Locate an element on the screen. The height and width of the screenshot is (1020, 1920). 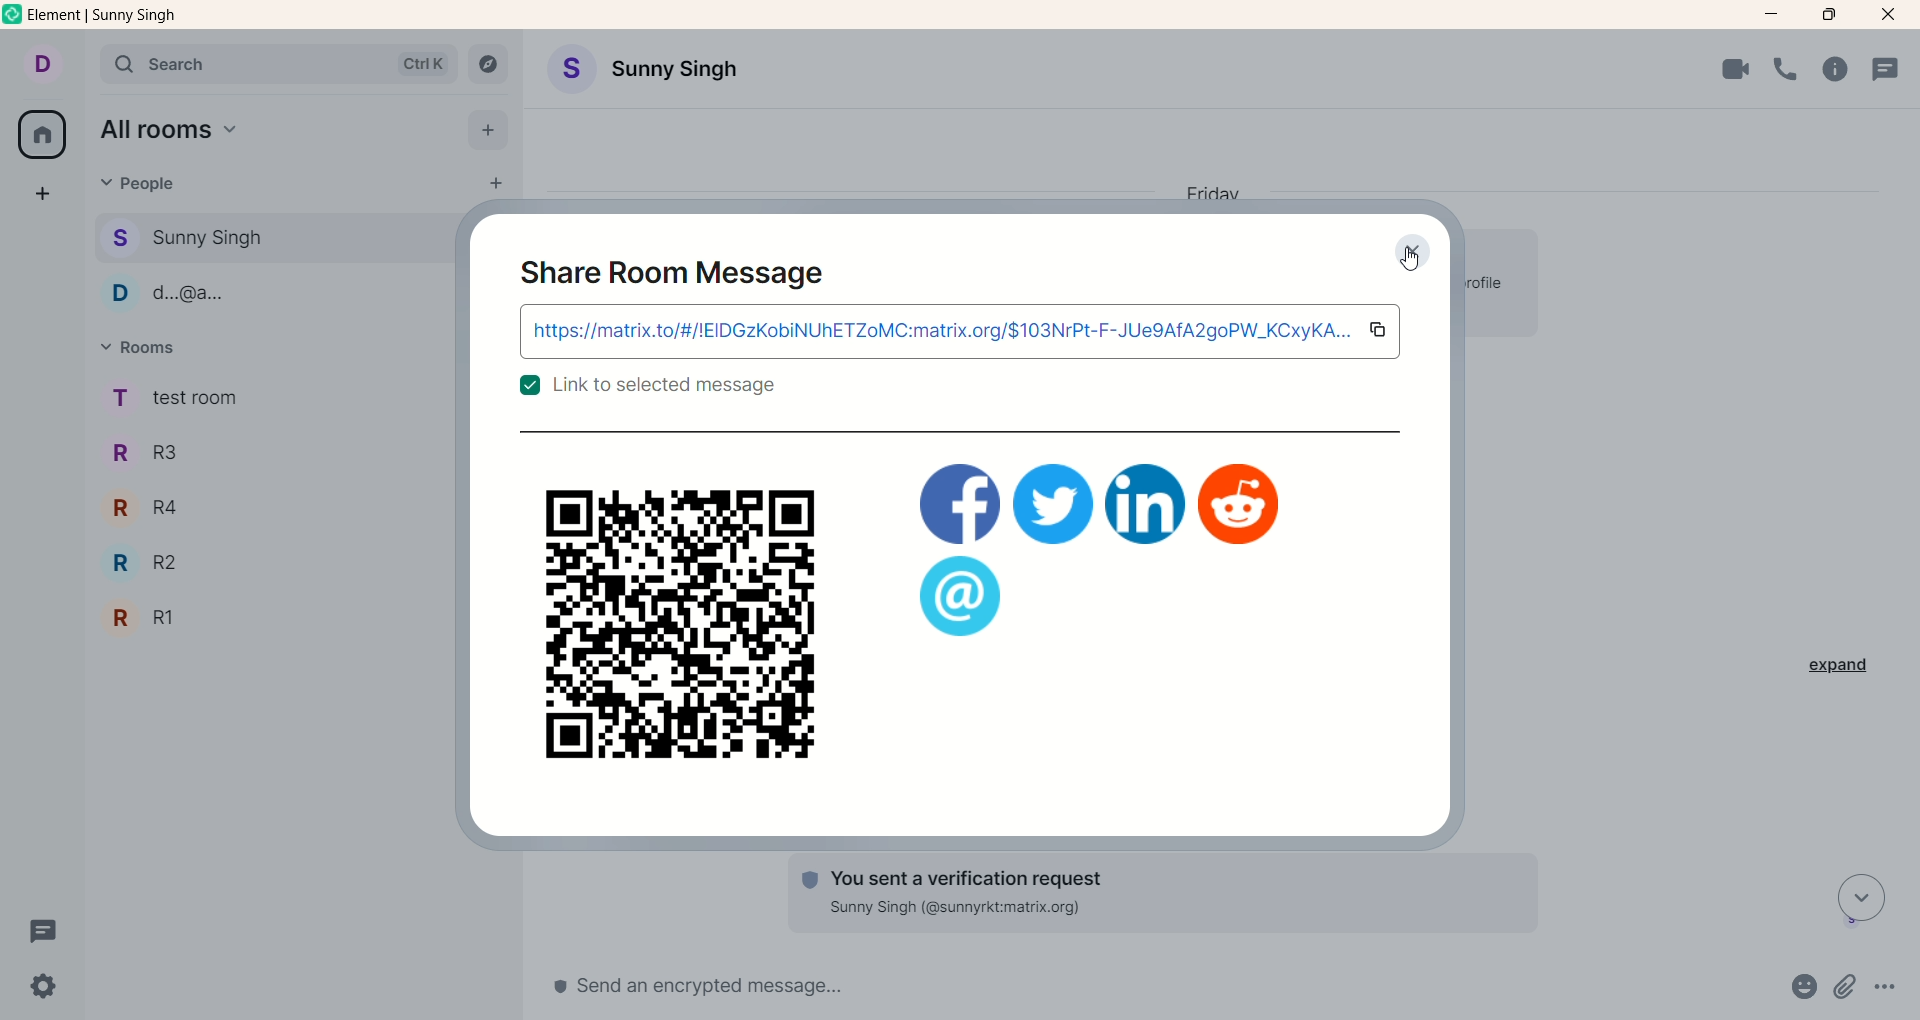
R1 is located at coordinates (164, 619).